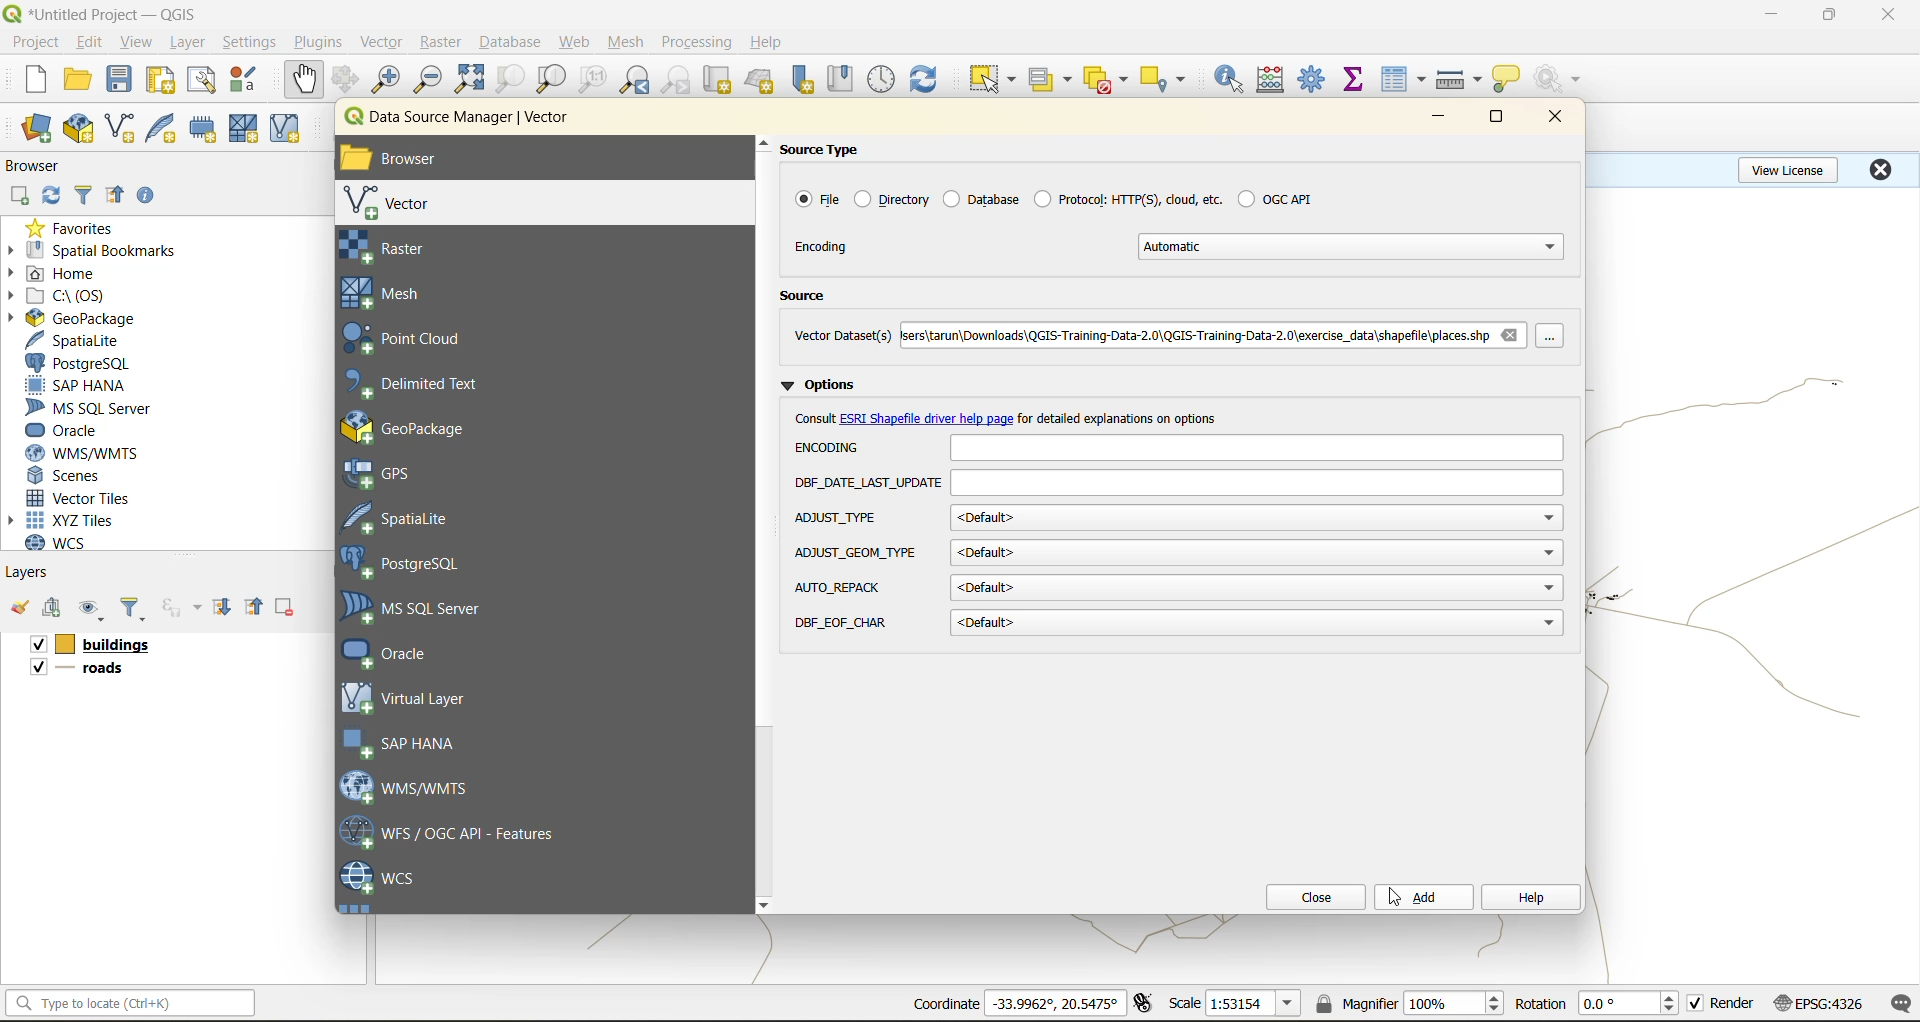 The height and width of the screenshot is (1022, 1920). What do you see at coordinates (1424, 897) in the screenshot?
I see `add` at bounding box center [1424, 897].